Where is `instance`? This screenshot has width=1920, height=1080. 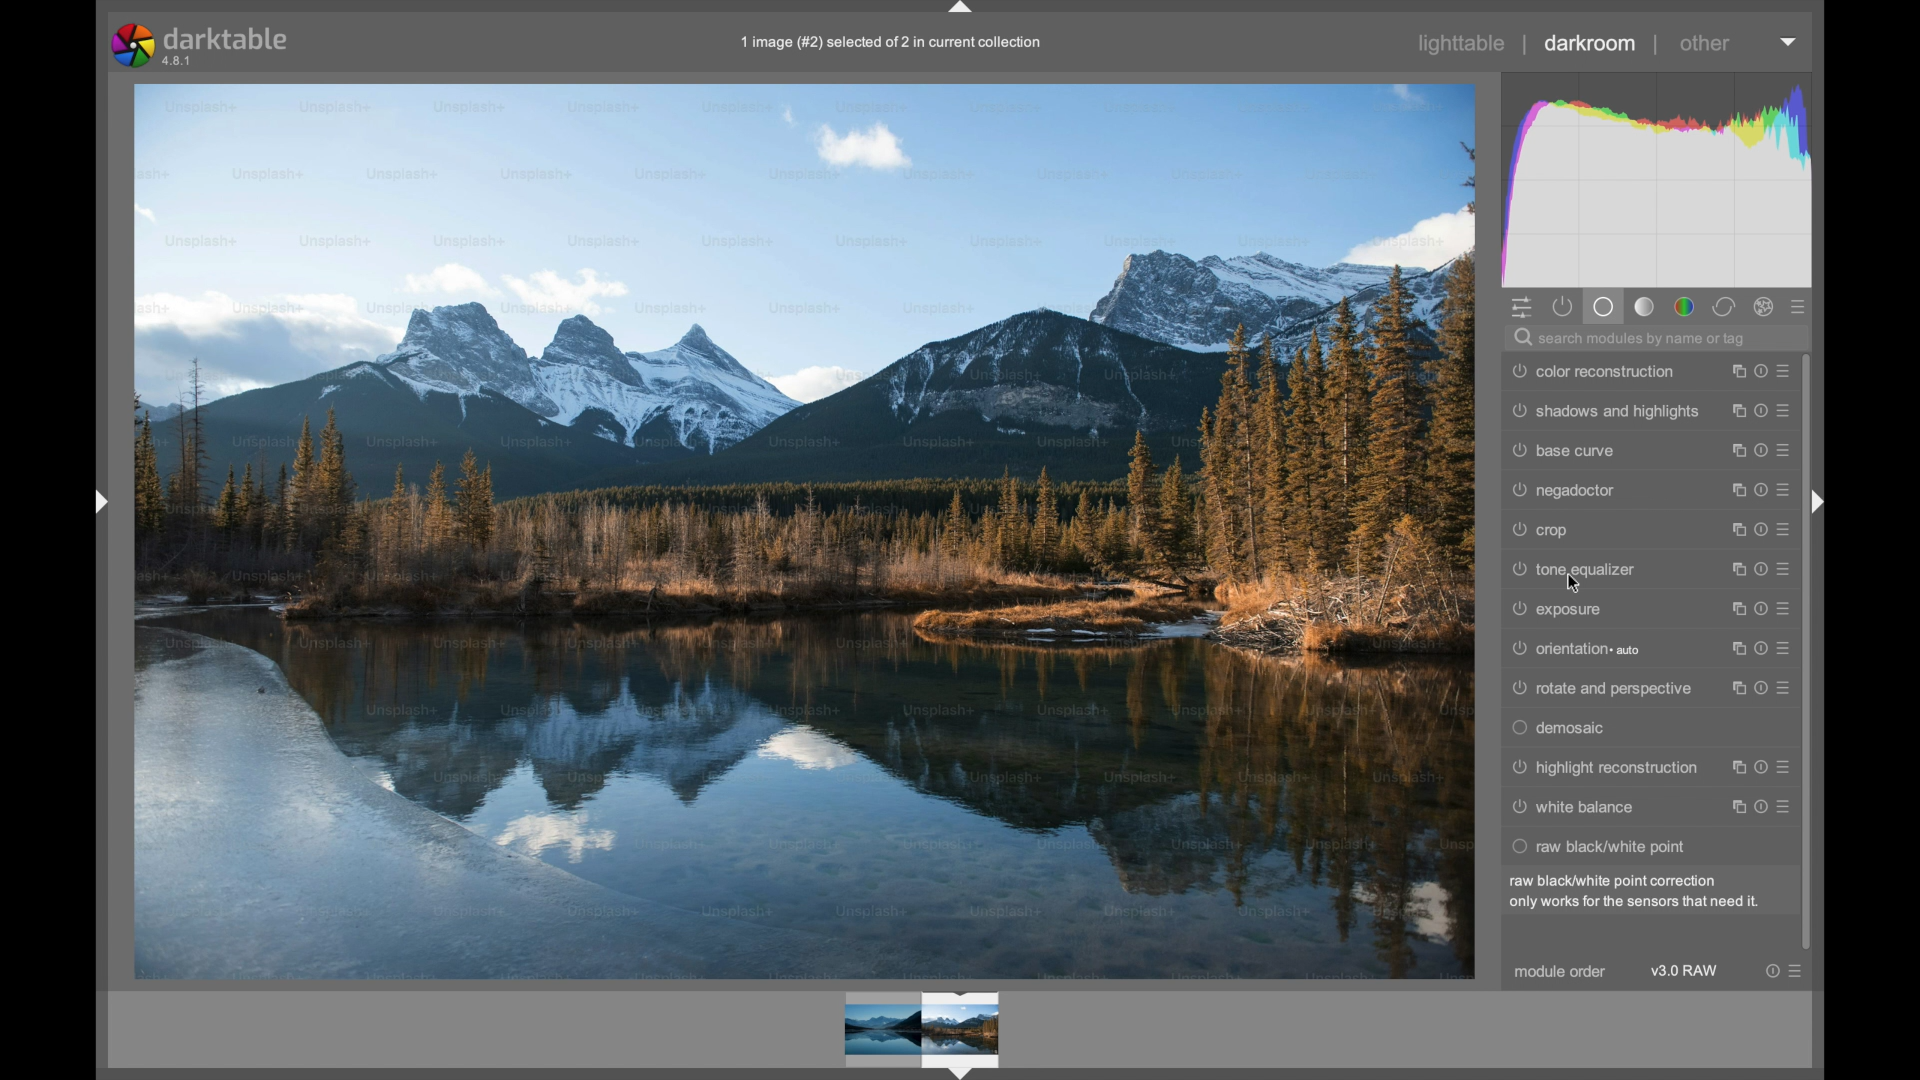 instance is located at coordinates (1736, 411).